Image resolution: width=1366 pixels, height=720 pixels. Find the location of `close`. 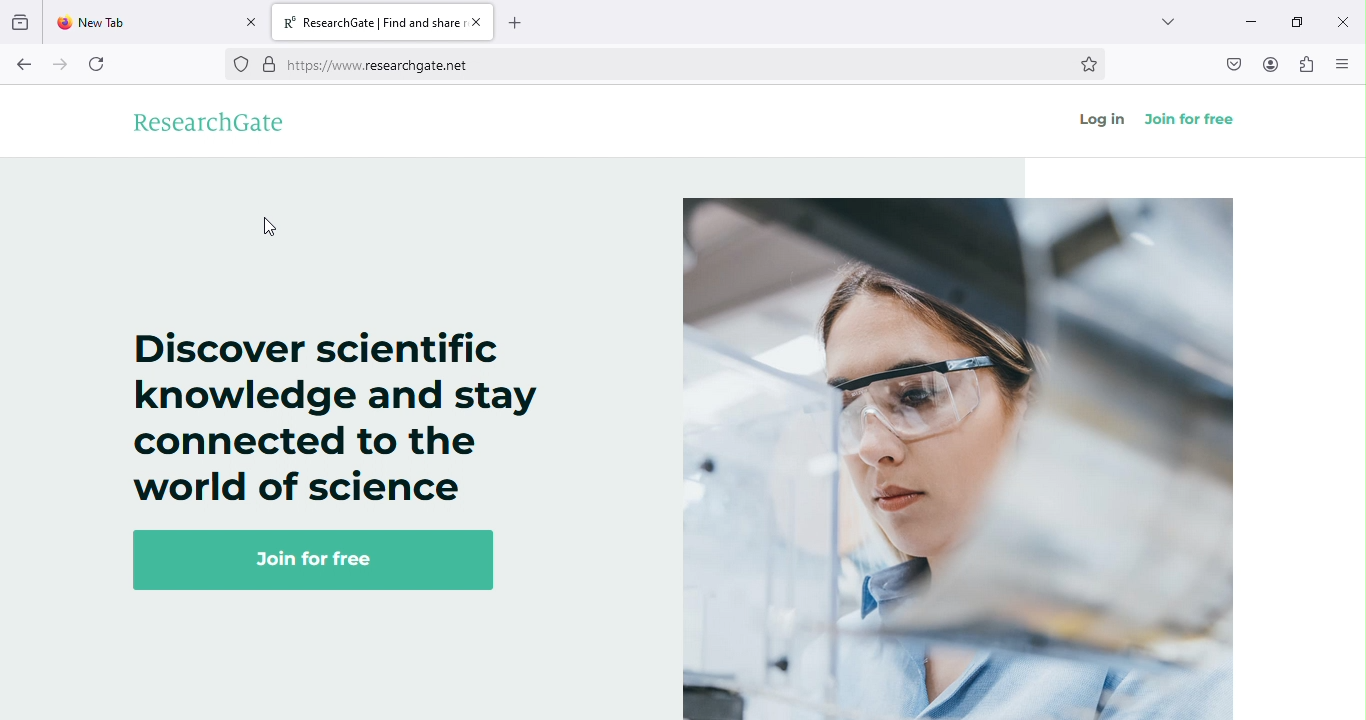

close is located at coordinates (1344, 22).